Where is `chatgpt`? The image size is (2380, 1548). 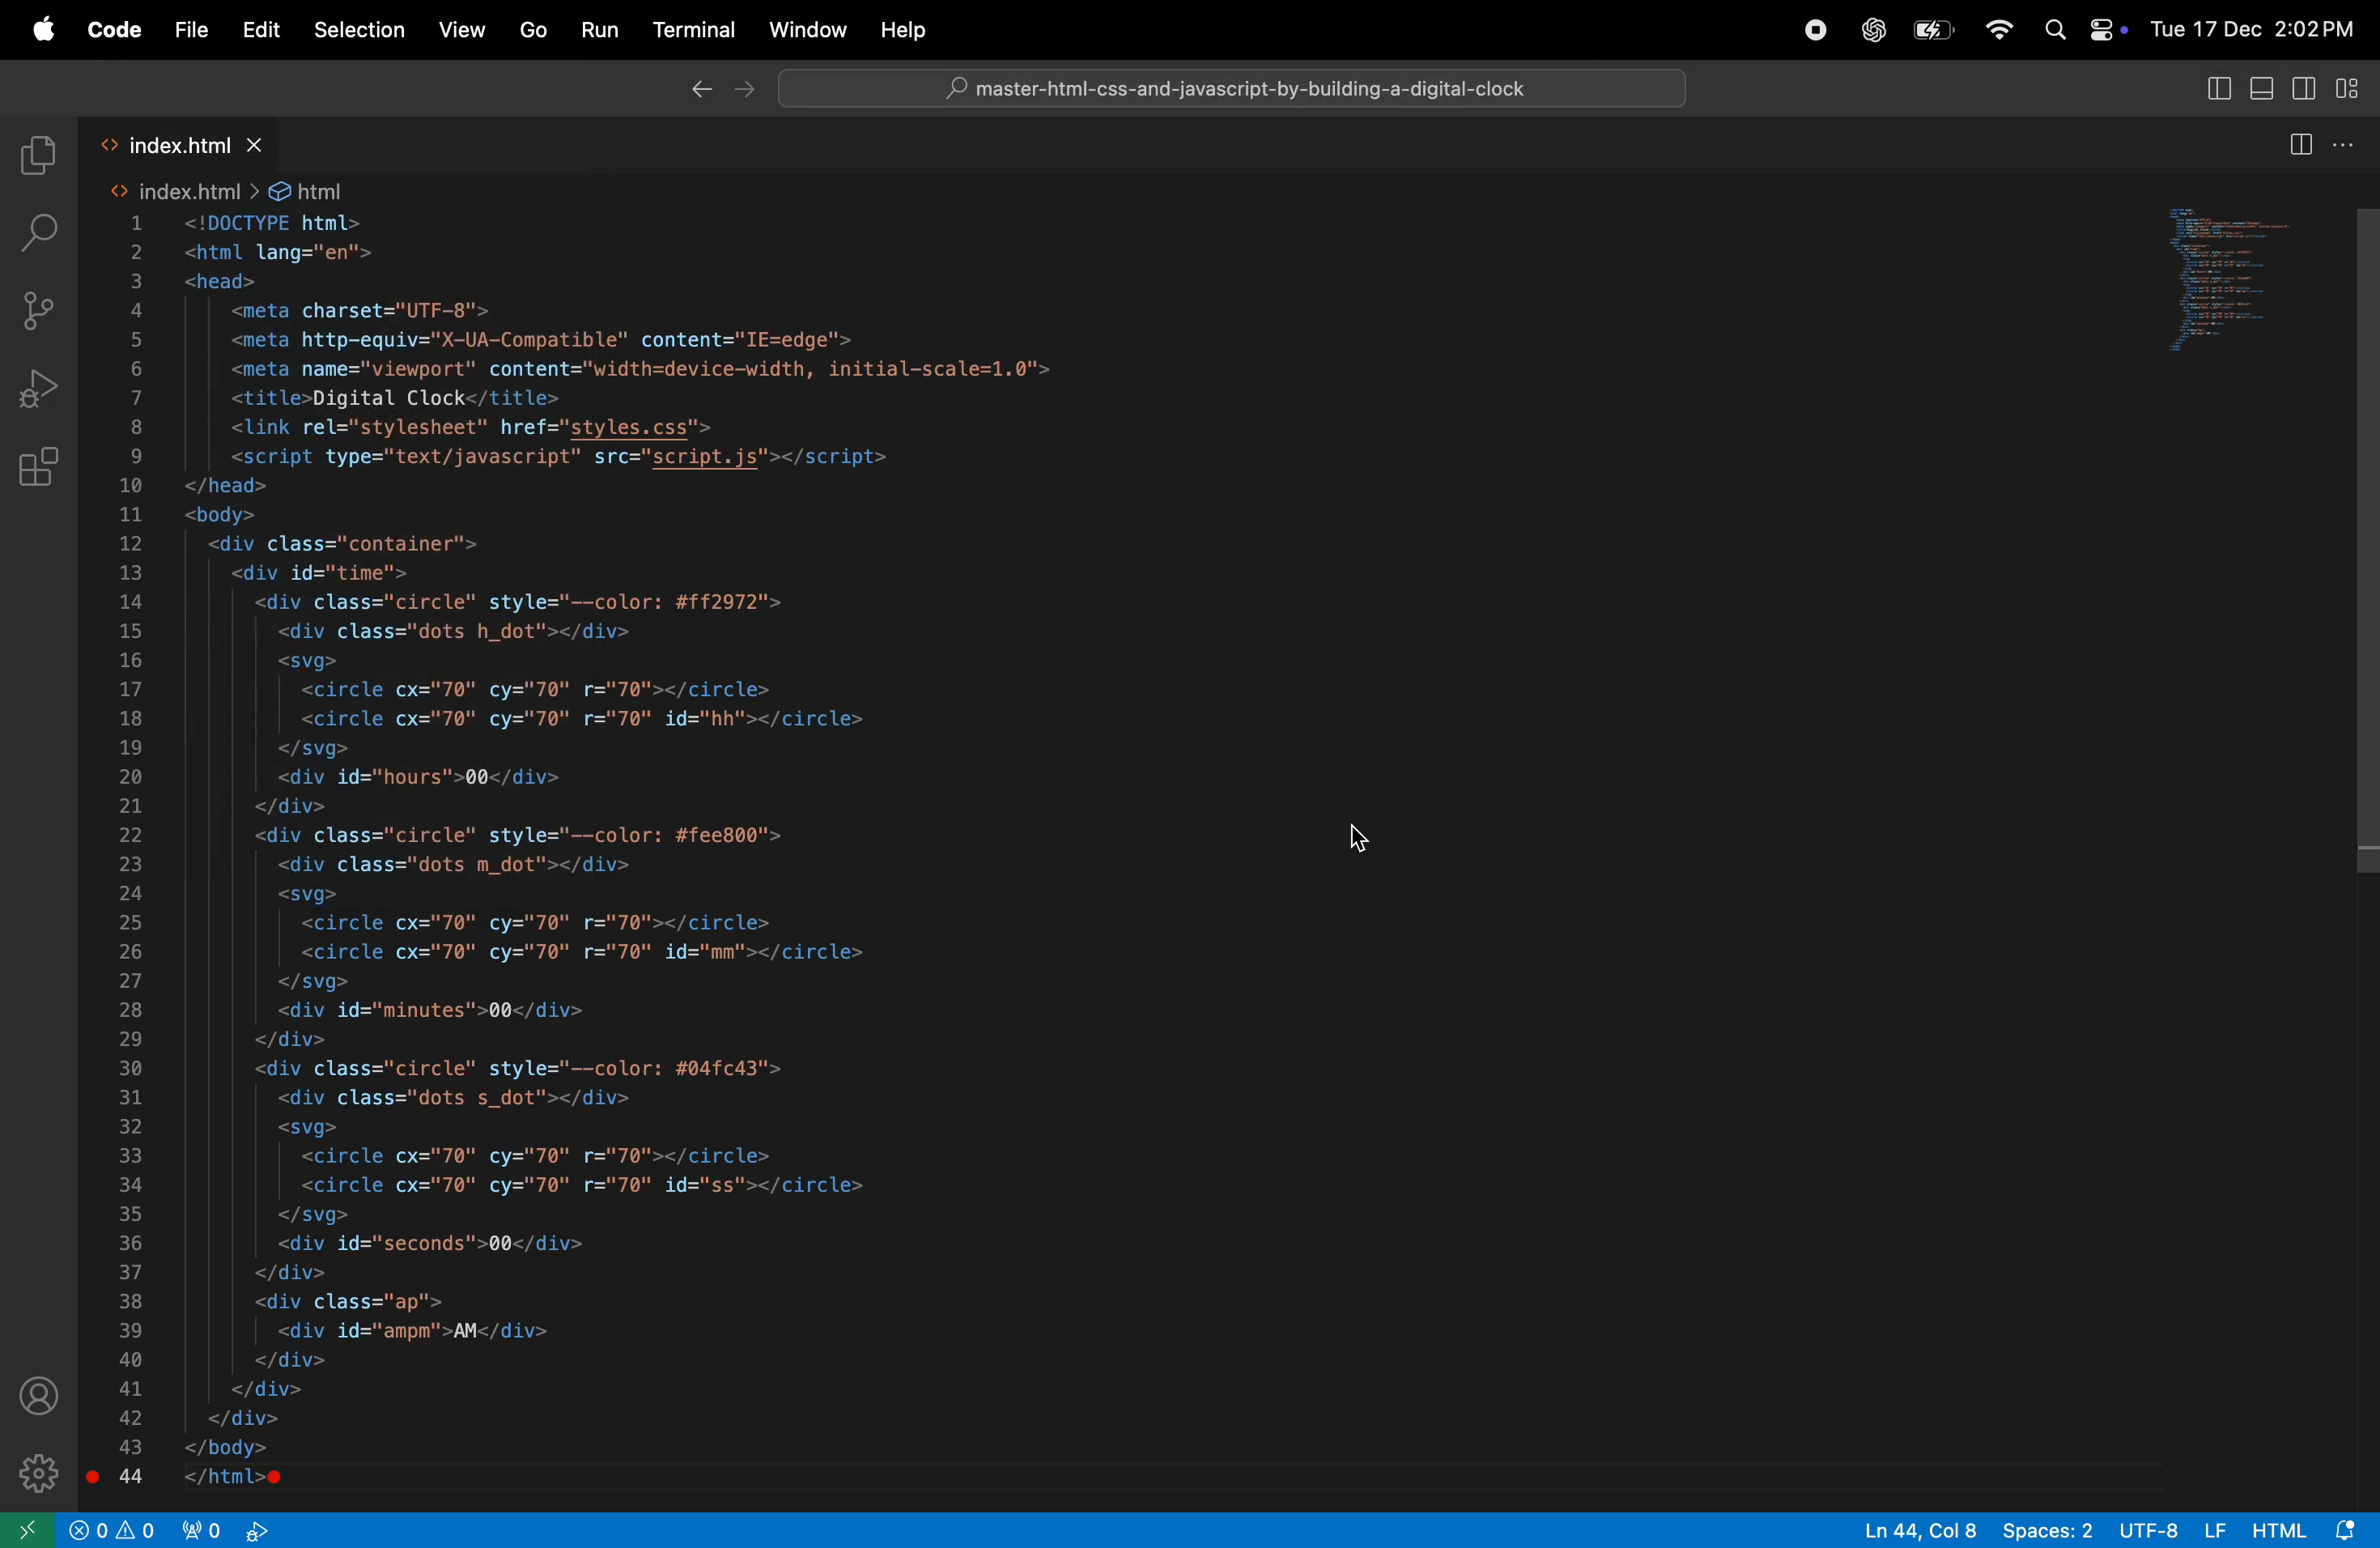 chatgpt is located at coordinates (1808, 30).